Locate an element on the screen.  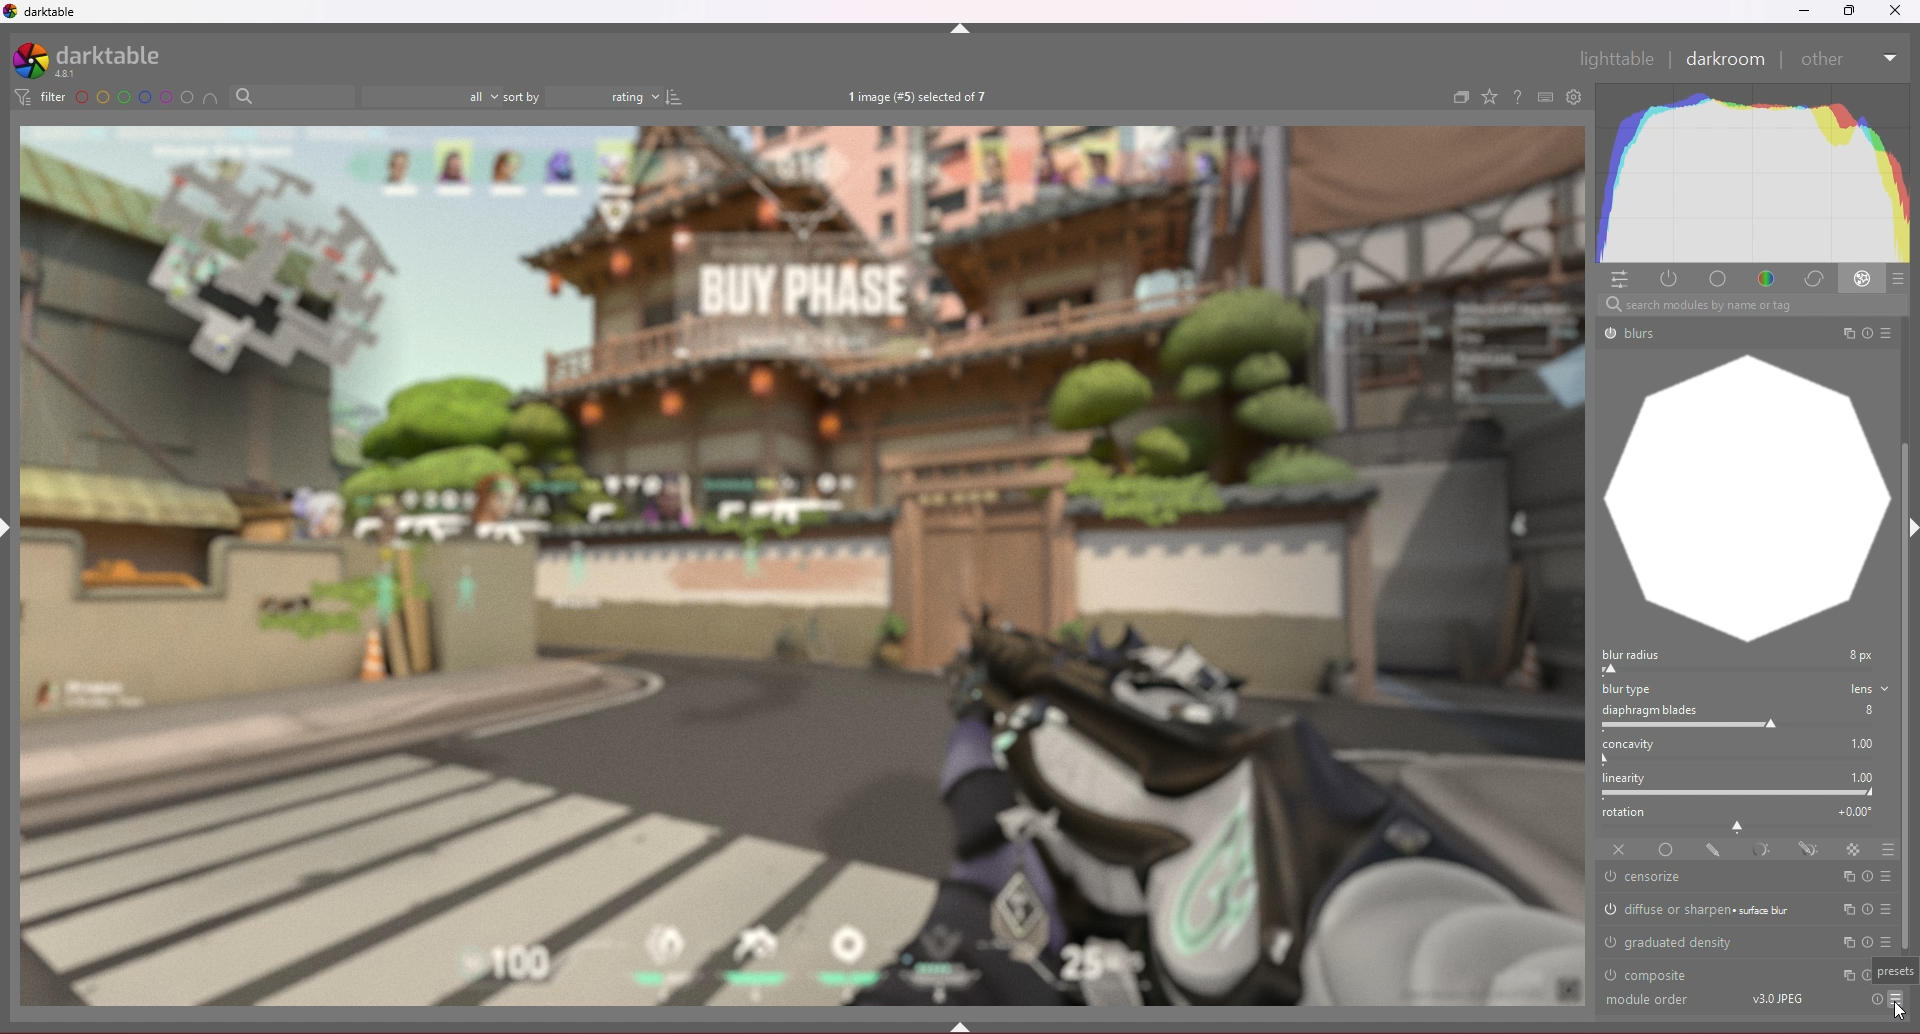
 is located at coordinates (1751, 305).